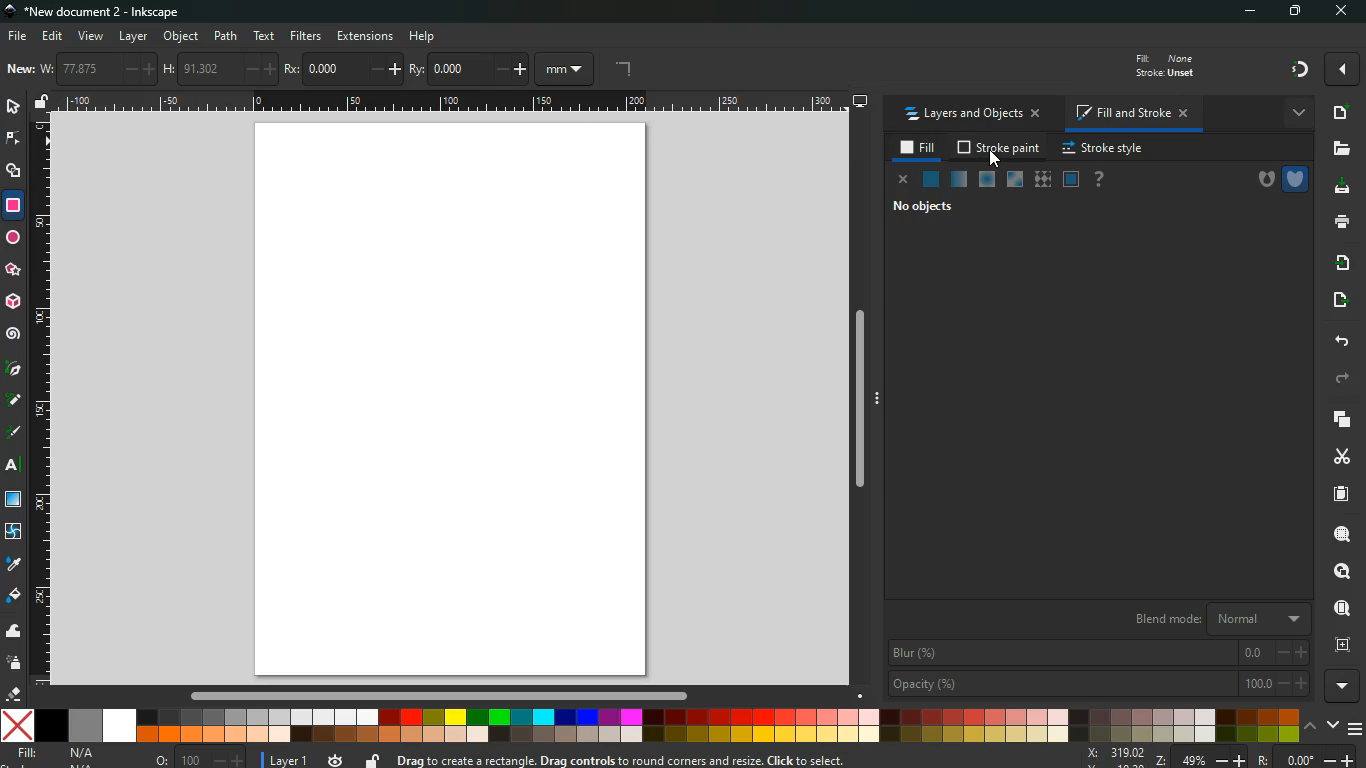 The image size is (1366, 768). I want to click on time, so click(333, 759).